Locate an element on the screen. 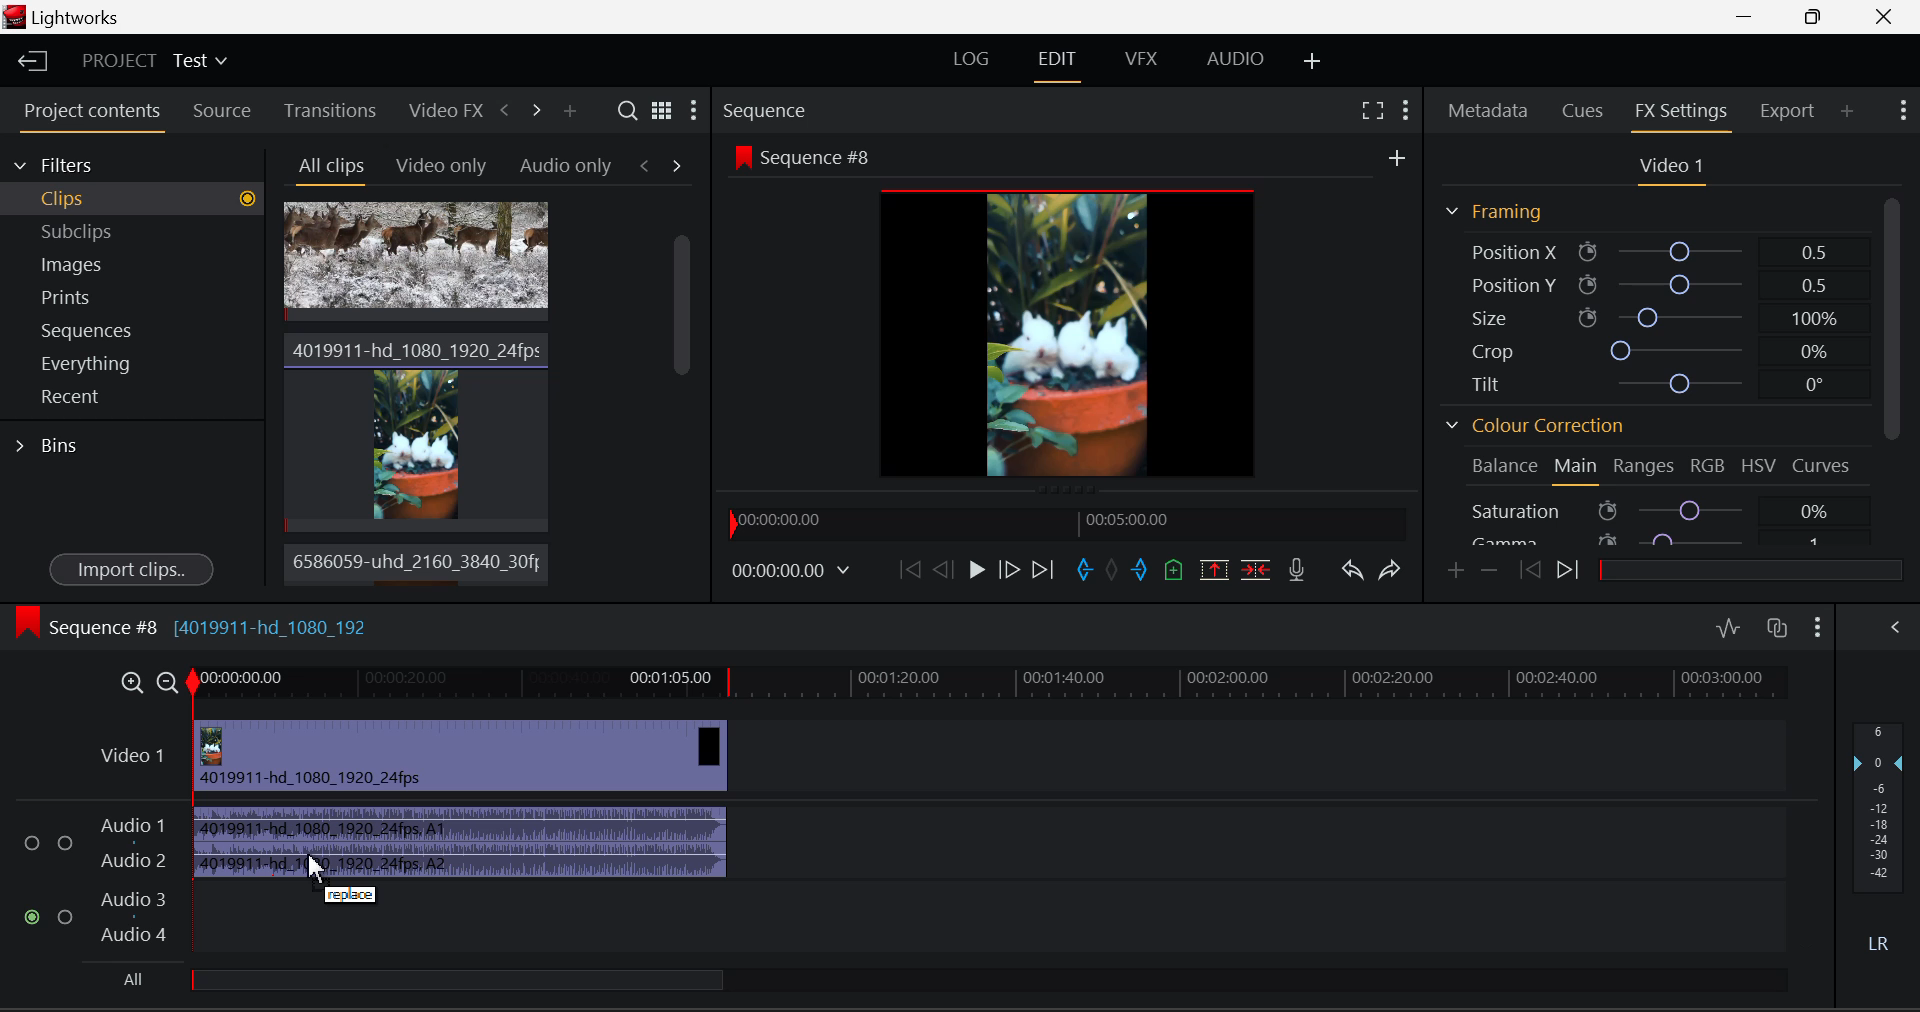 This screenshot has height=1012, width=1920. Mark In is located at coordinates (1085, 570).